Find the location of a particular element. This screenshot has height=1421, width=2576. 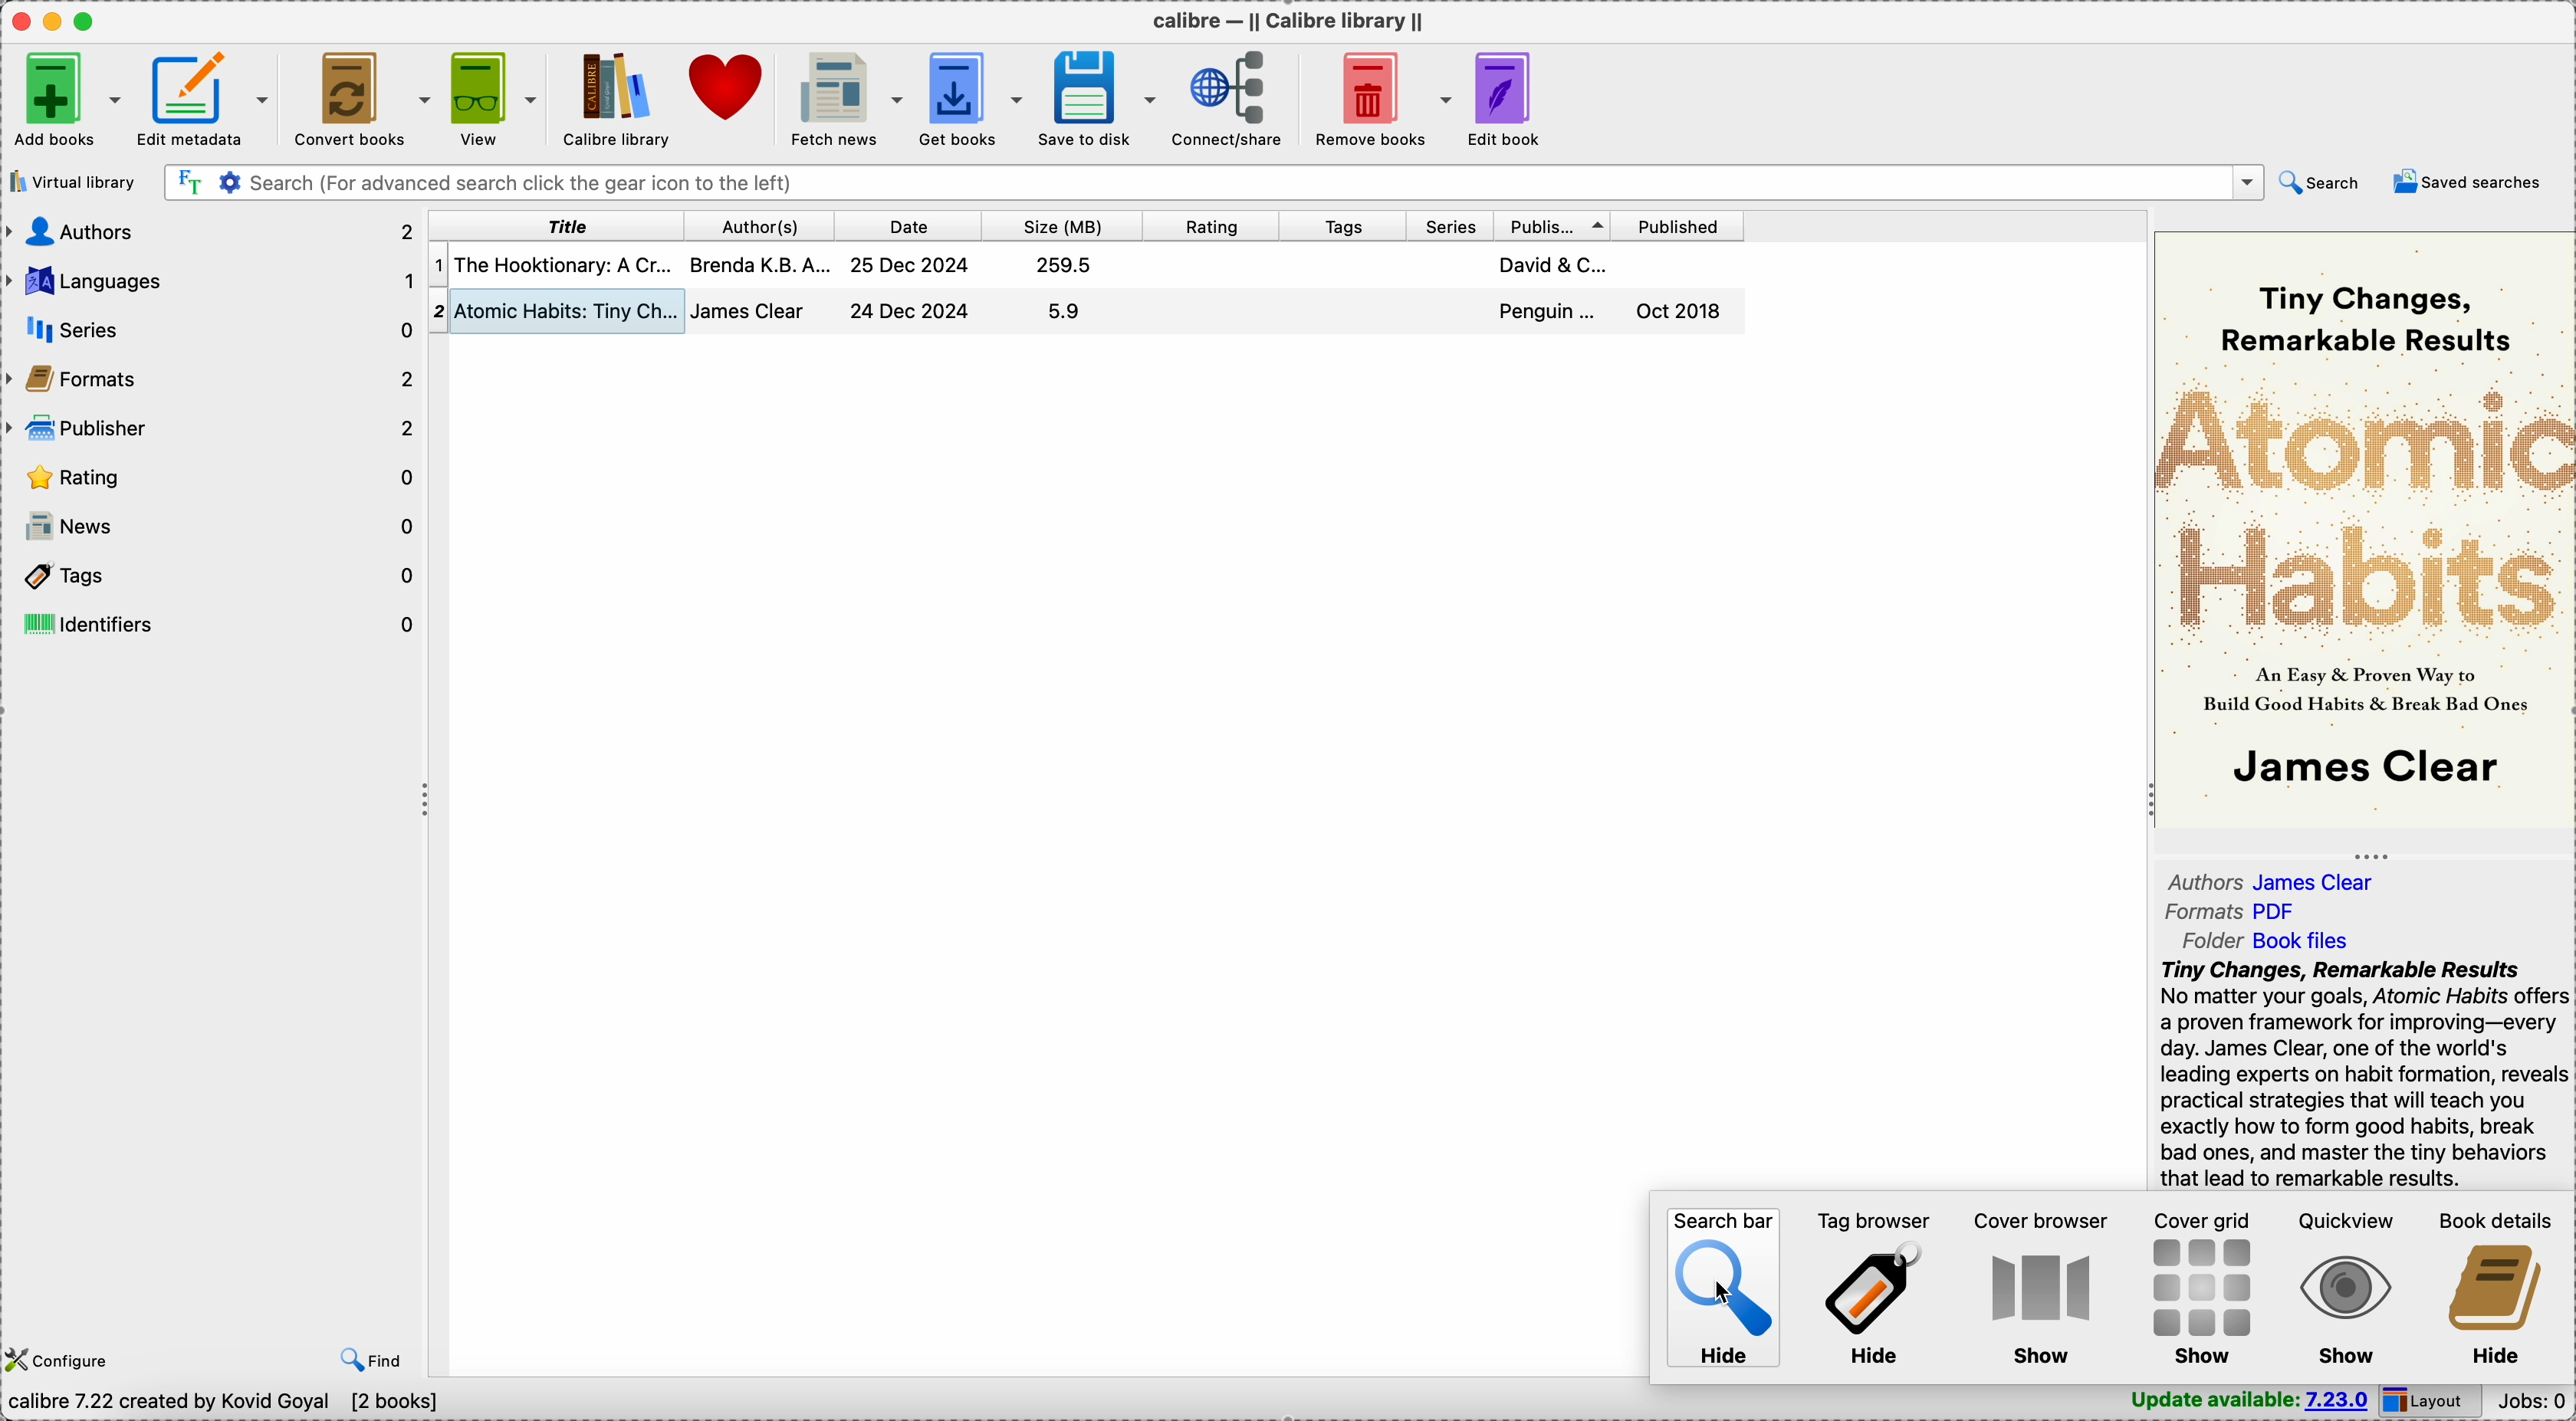

show quickview is located at coordinates (2348, 1288).